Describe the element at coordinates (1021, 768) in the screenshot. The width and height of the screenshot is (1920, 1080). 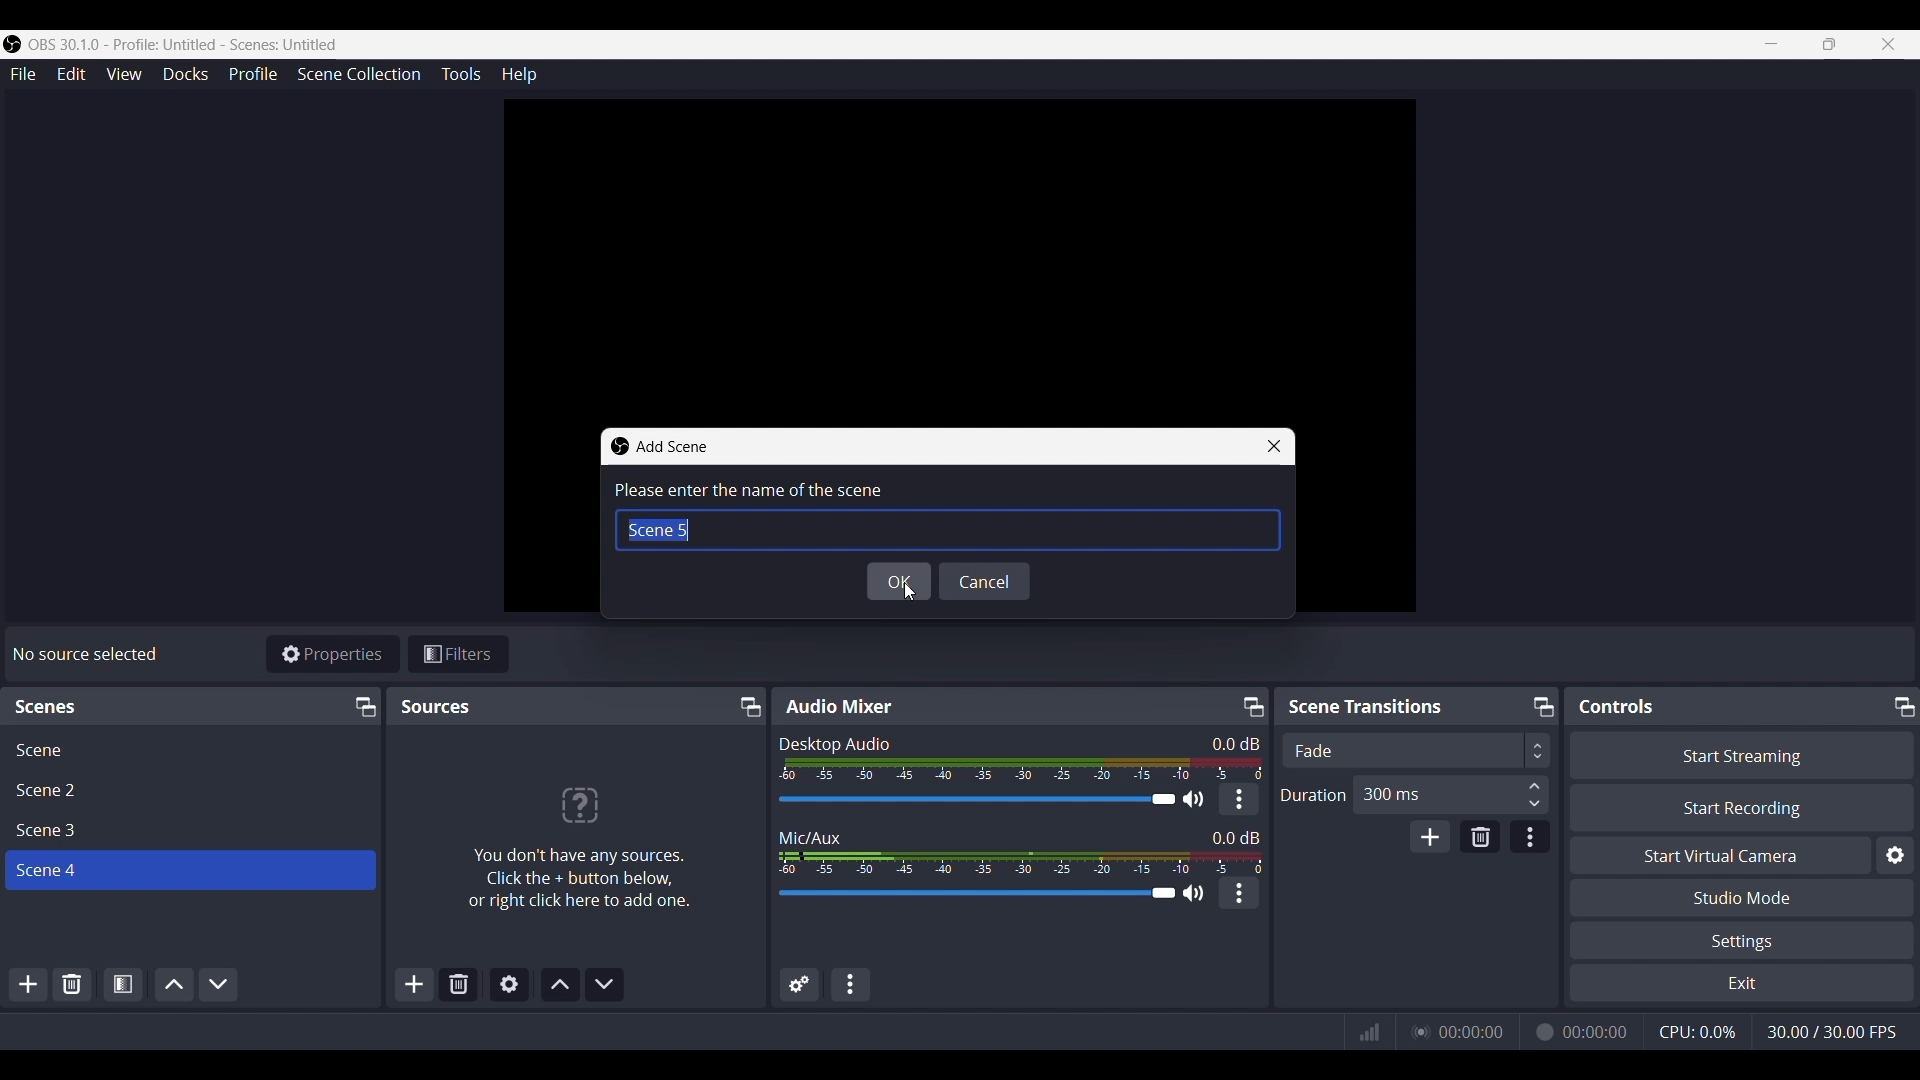
I see `Volume Indicator` at that location.